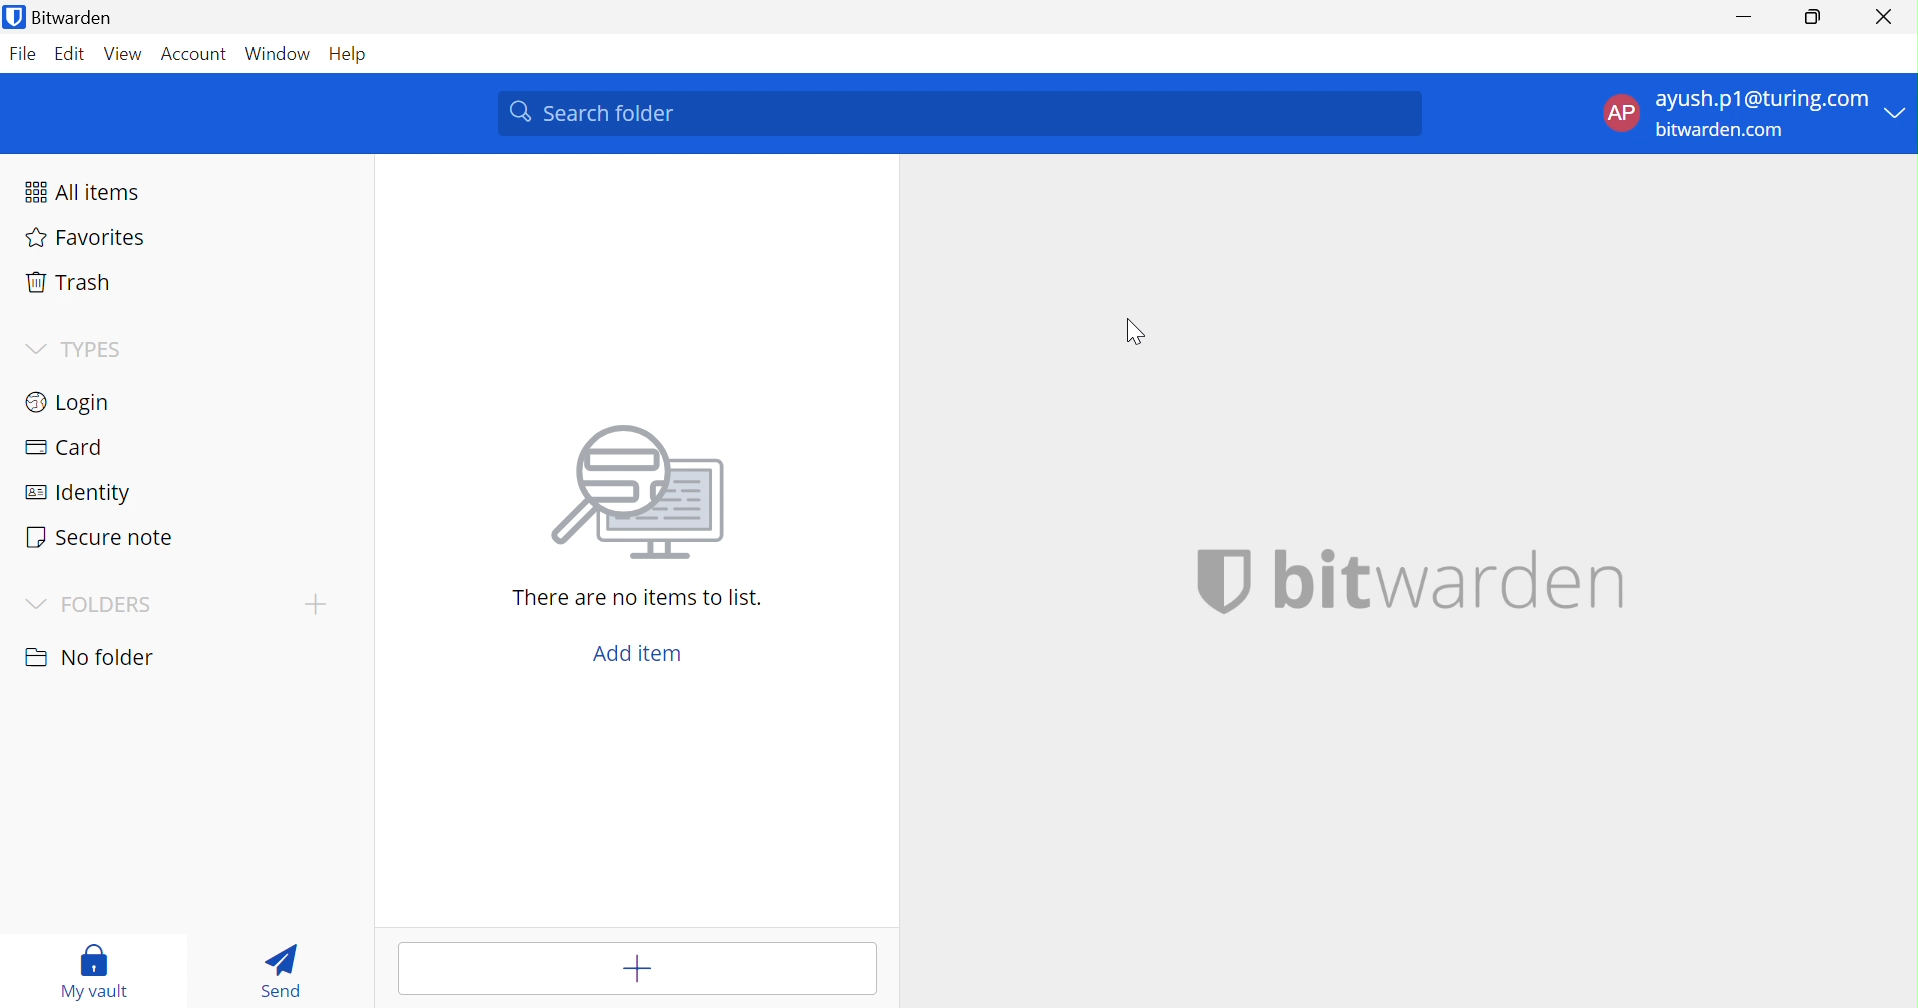 Image resolution: width=1918 pixels, height=1008 pixels. Describe the element at coordinates (192, 55) in the screenshot. I see `Account` at that location.